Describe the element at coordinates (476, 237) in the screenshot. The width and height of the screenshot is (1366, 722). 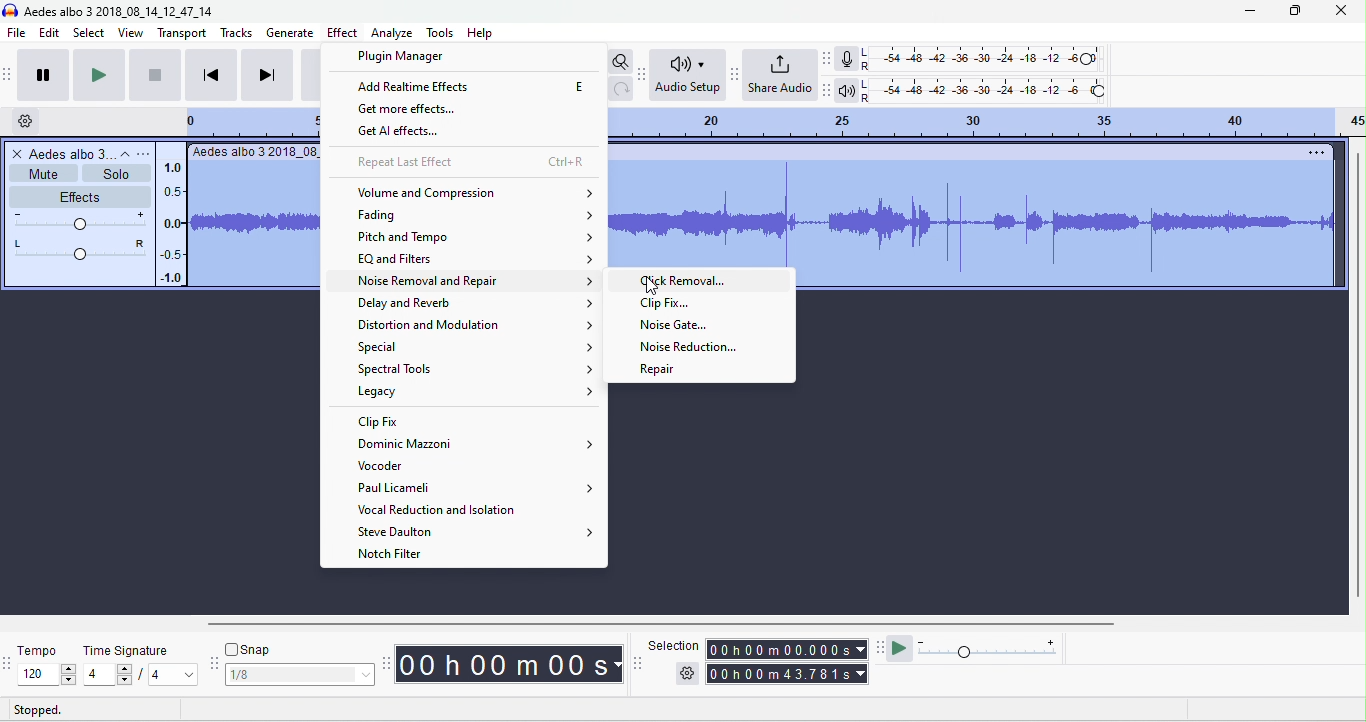
I see `pitch and tempo` at that location.